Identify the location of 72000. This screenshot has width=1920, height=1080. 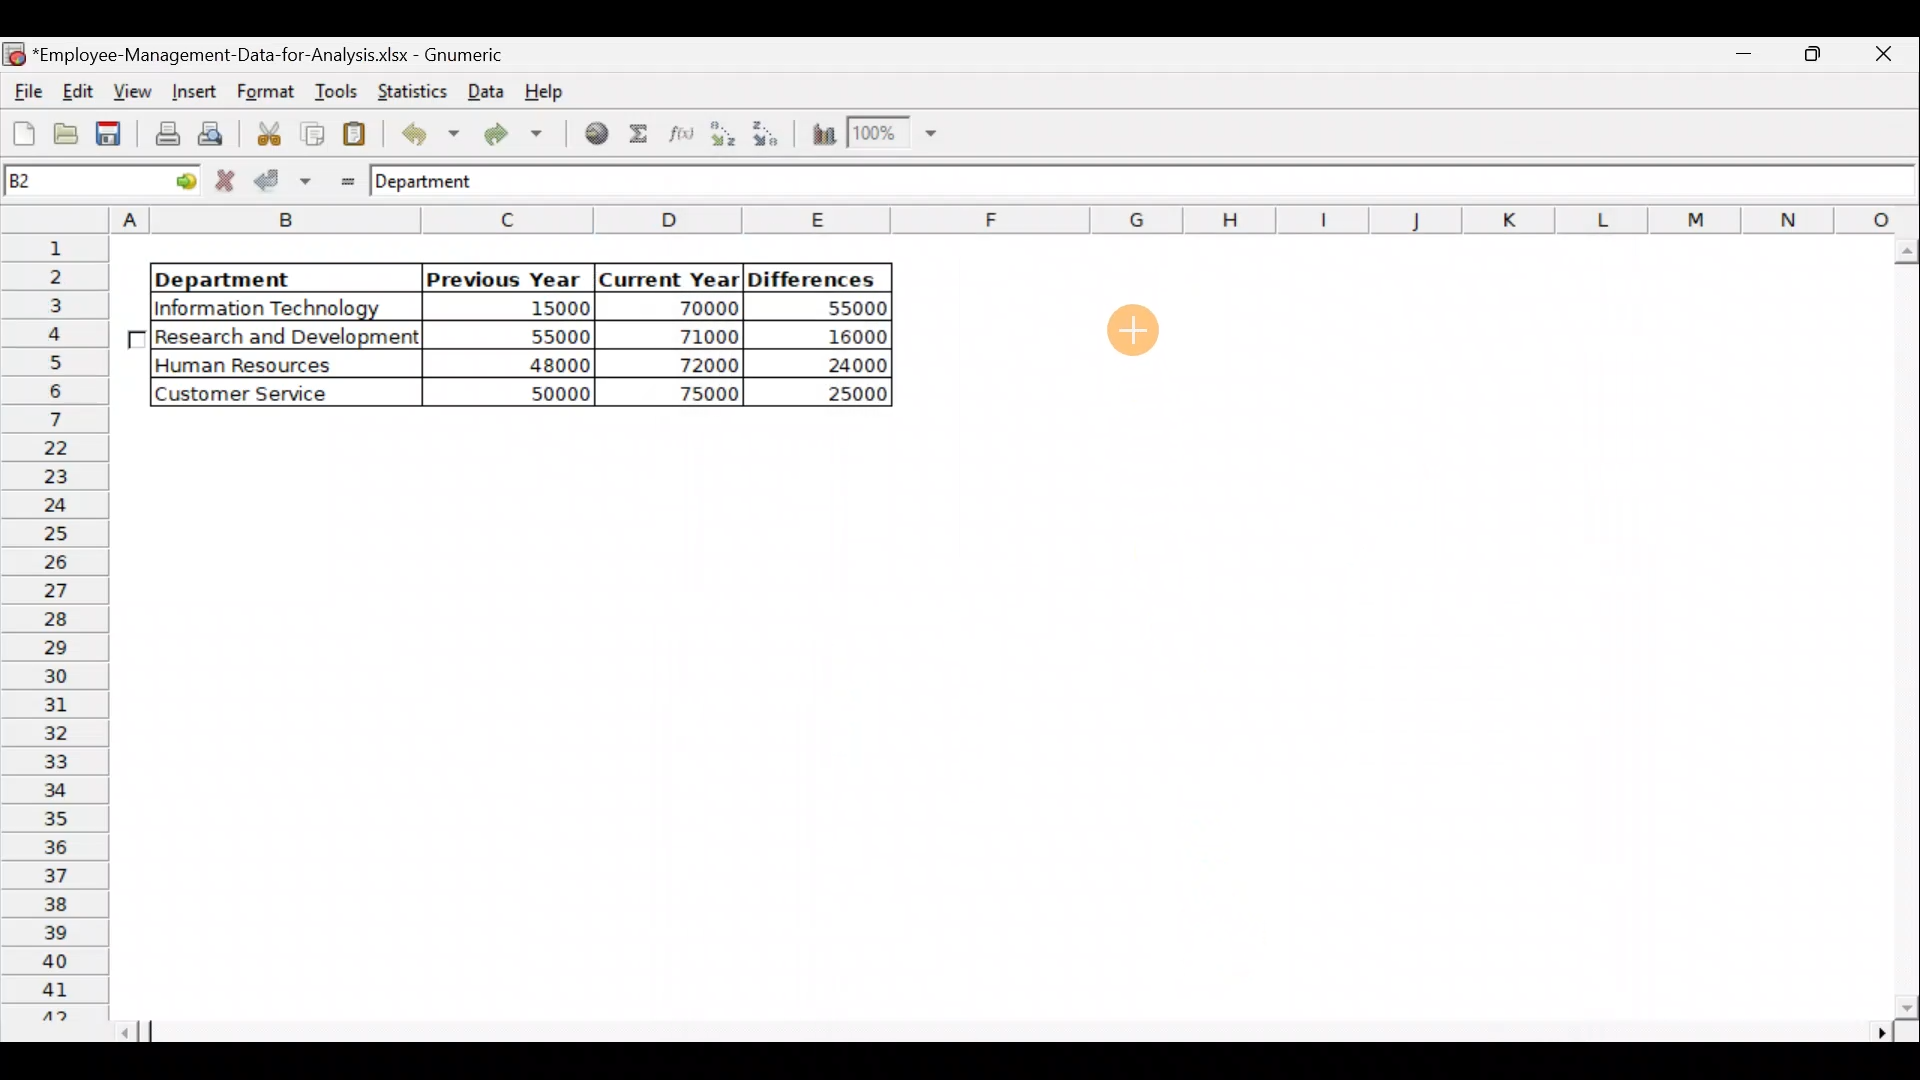
(692, 364).